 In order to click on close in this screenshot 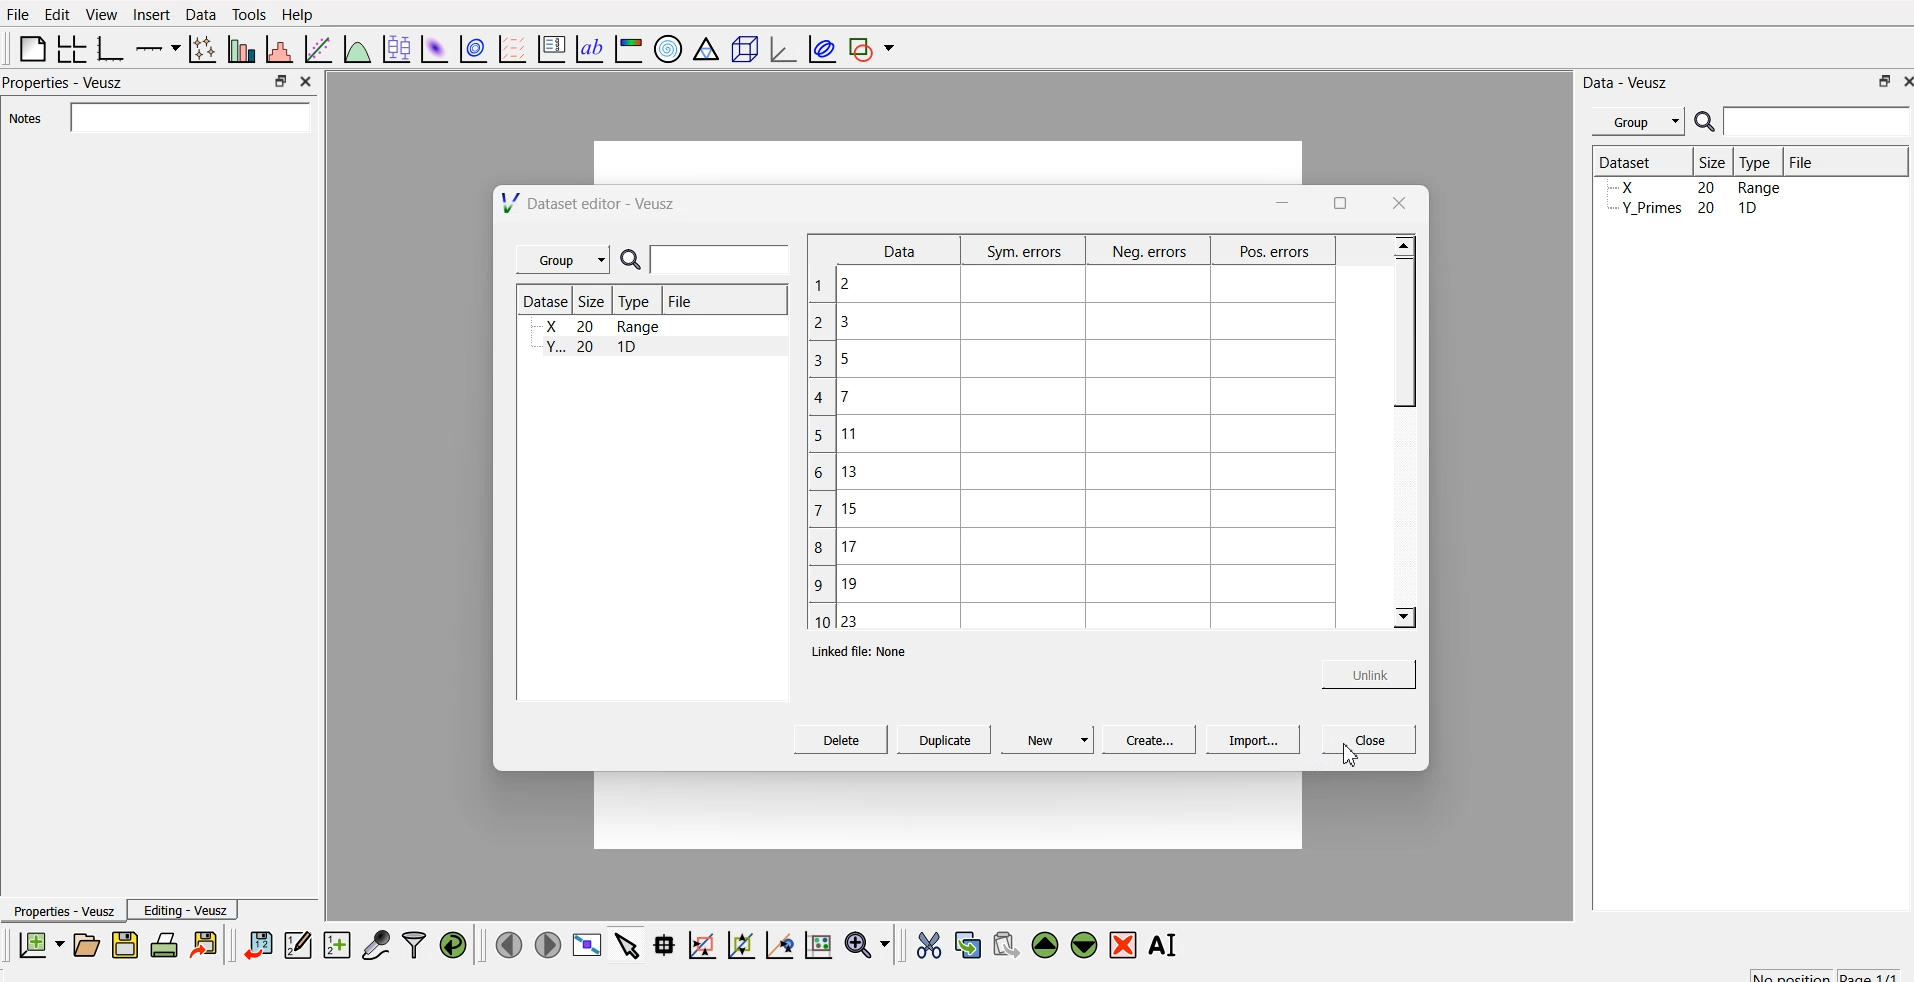, I will do `click(1406, 199)`.